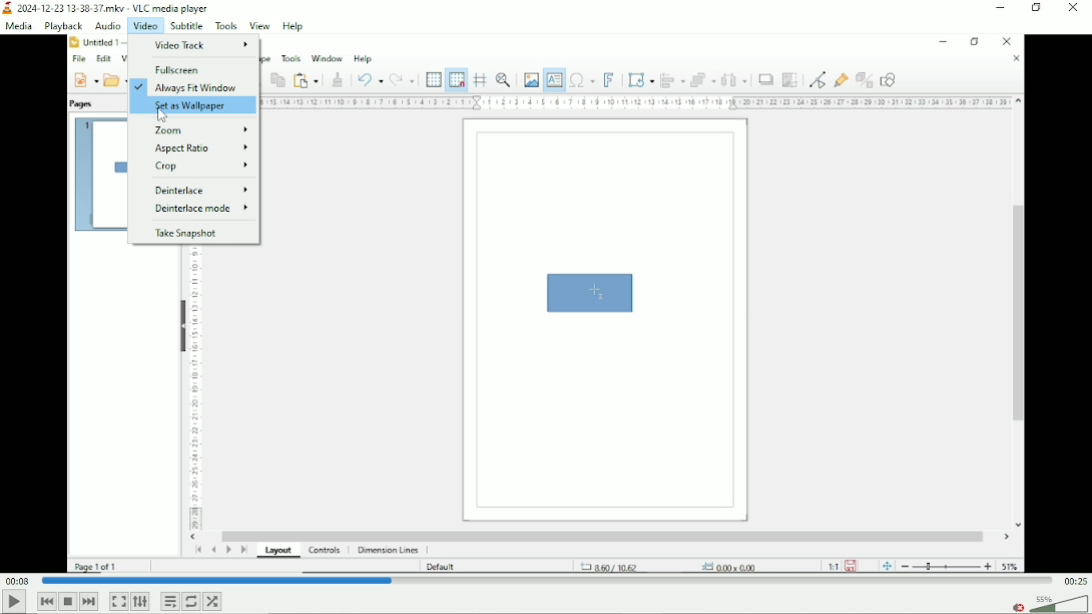 This screenshot has height=614, width=1092. What do you see at coordinates (140, 602) in the screenshot?
I see `Show extended settings` at bounding box center [140, 602].